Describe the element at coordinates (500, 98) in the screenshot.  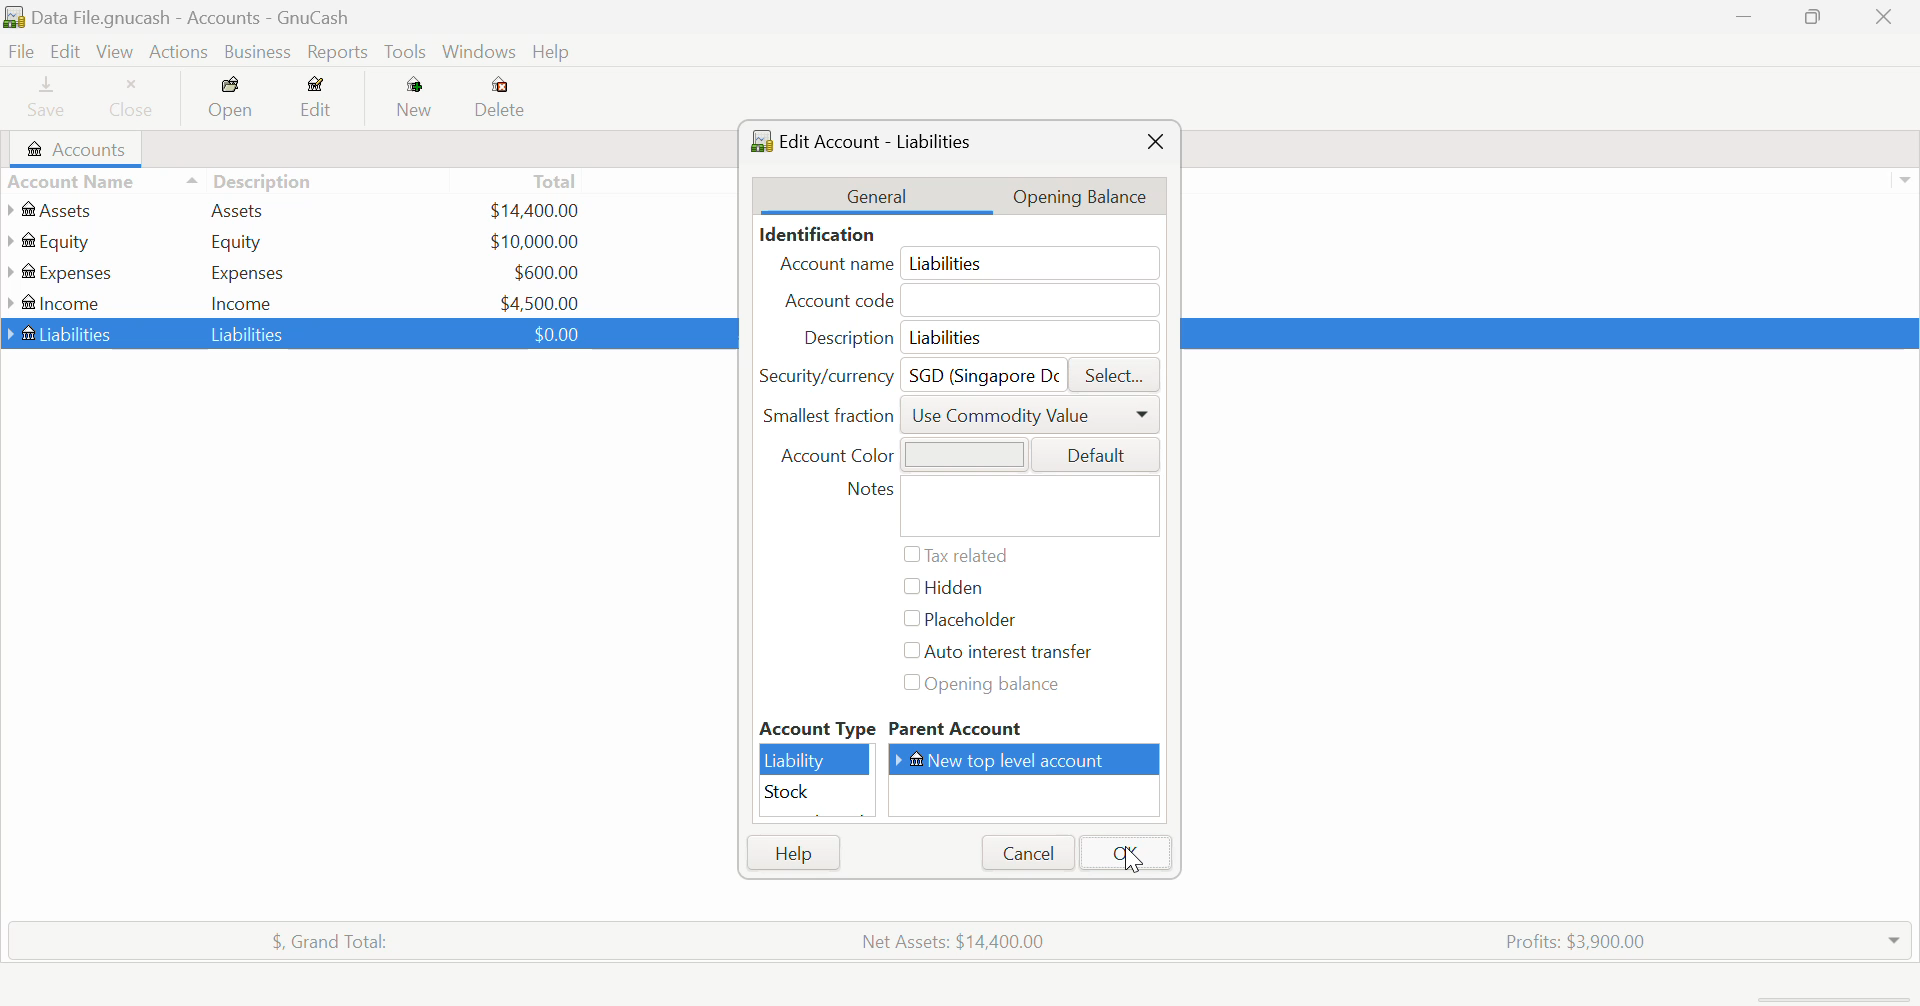
I see `Delete` at that location.